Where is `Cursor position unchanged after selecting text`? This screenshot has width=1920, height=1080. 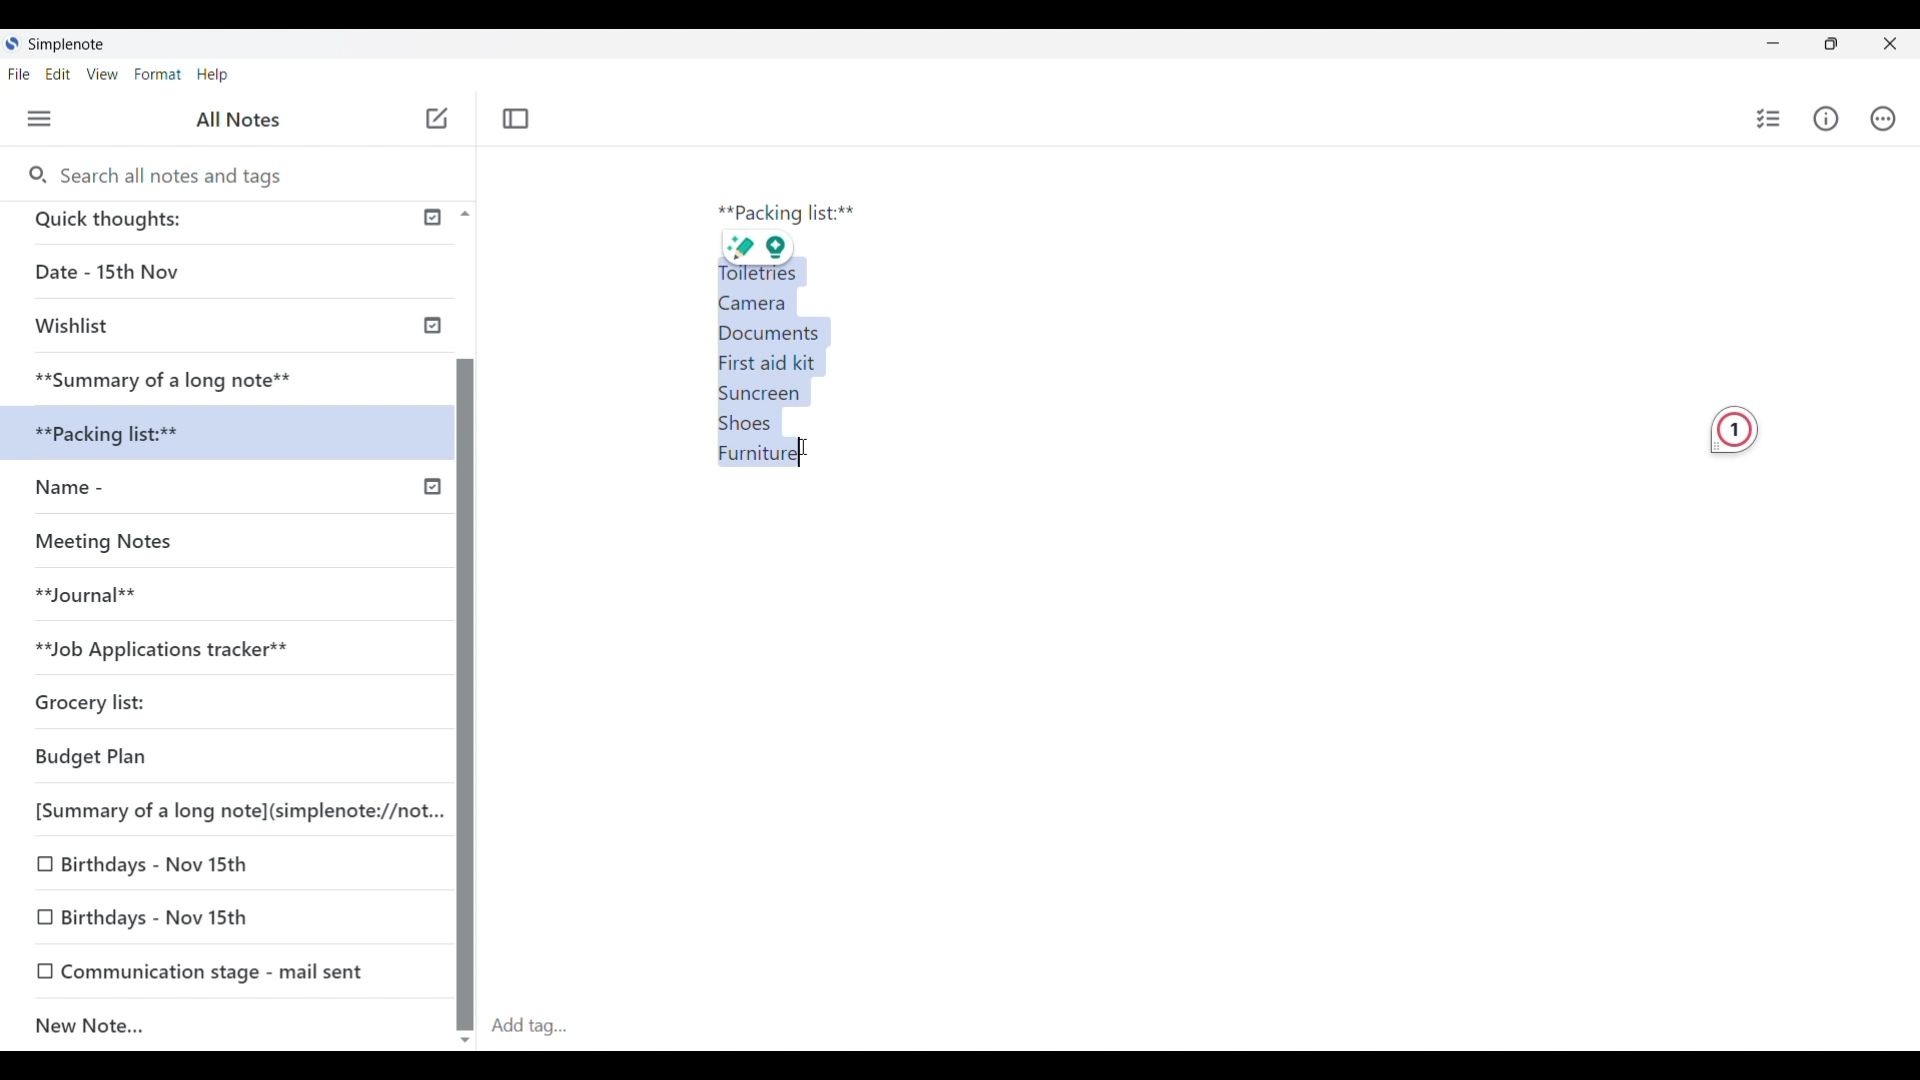
Cursor position unchanged after selecting text is located at coordinates (815, 458).